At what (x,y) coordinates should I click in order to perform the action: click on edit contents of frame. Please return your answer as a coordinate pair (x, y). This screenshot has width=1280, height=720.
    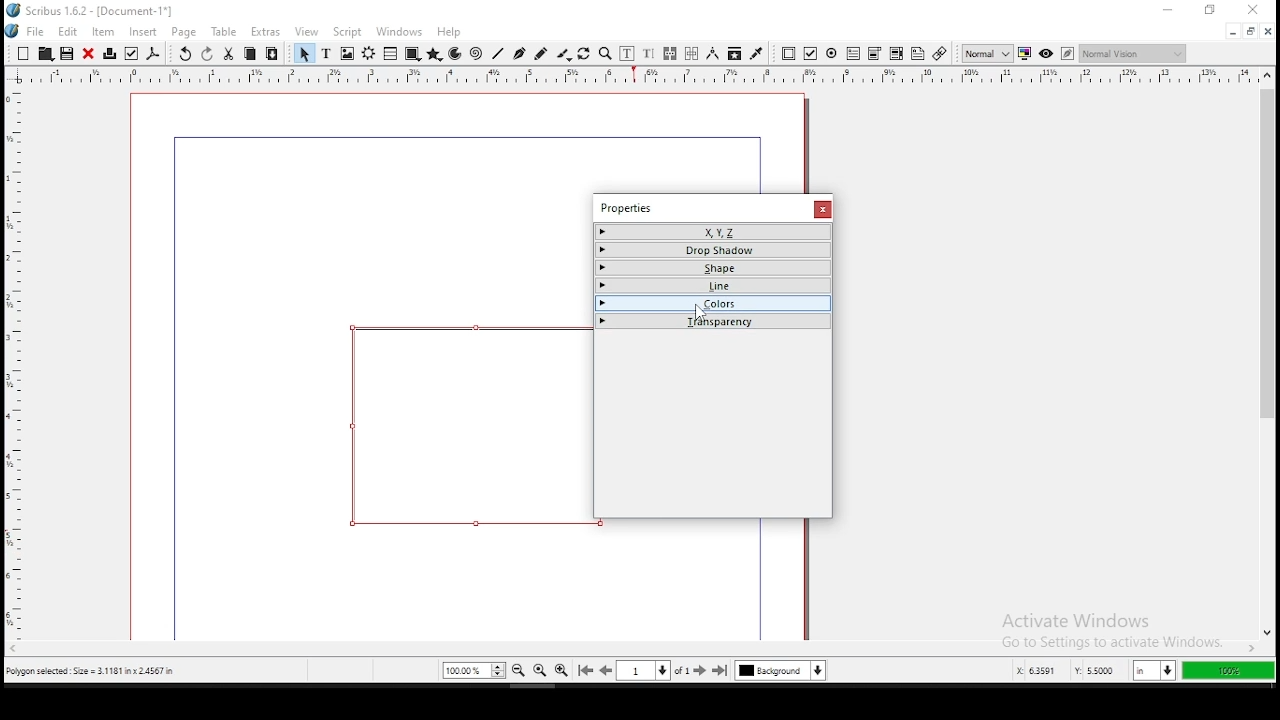
    Looking at the image, I should click on (627, 54).